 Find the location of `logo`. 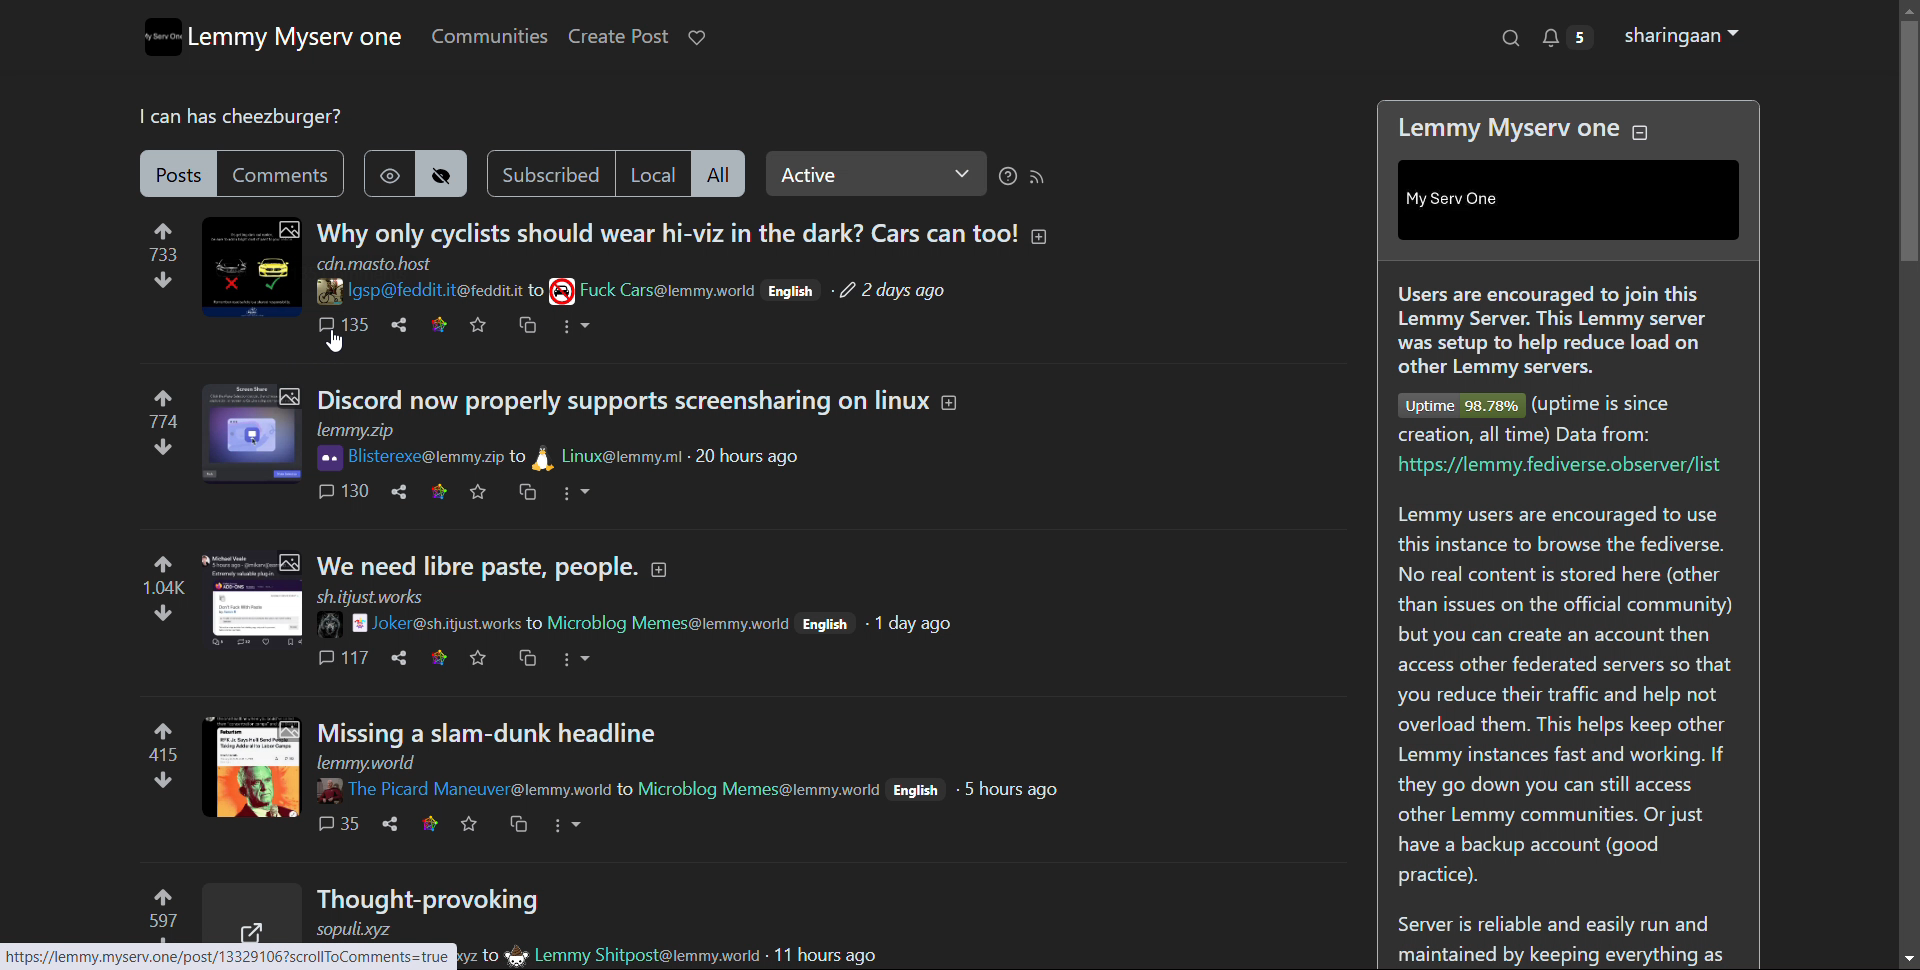

logo is located at coordinates (159, 37).